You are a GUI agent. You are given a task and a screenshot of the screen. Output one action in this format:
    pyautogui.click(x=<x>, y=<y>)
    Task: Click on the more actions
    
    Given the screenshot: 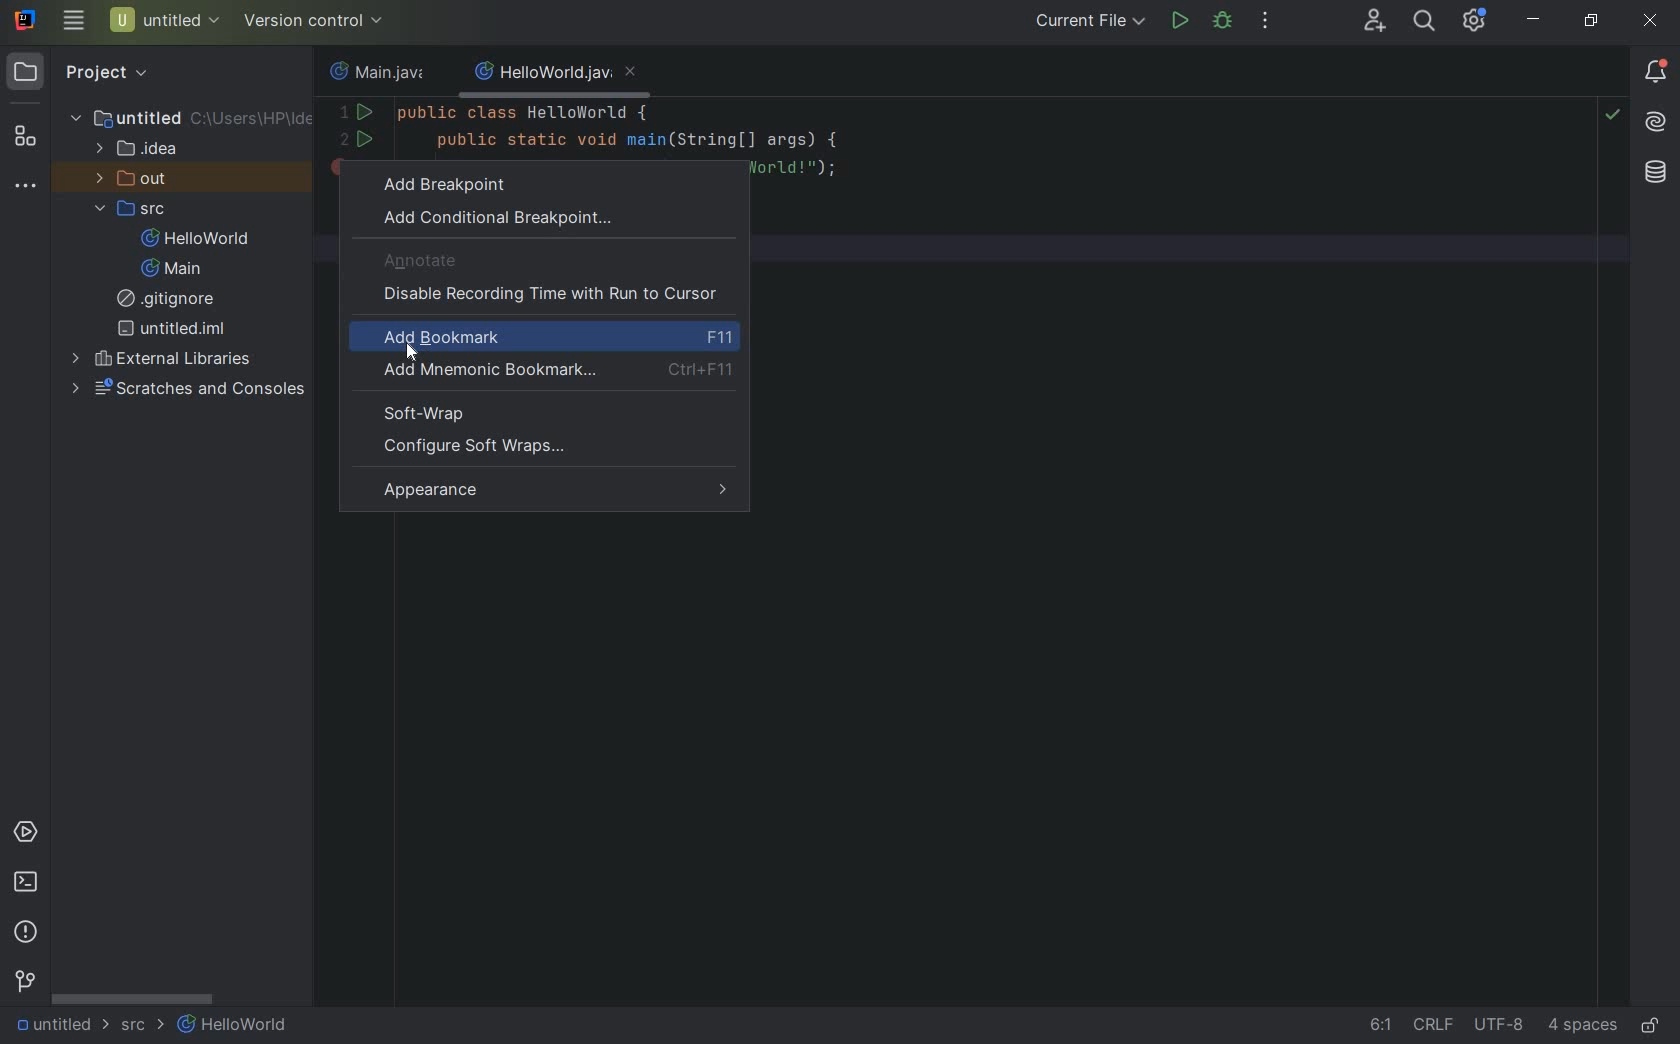 What is the action you would take?
    pyautogui.click(x=1266, y=22)
    